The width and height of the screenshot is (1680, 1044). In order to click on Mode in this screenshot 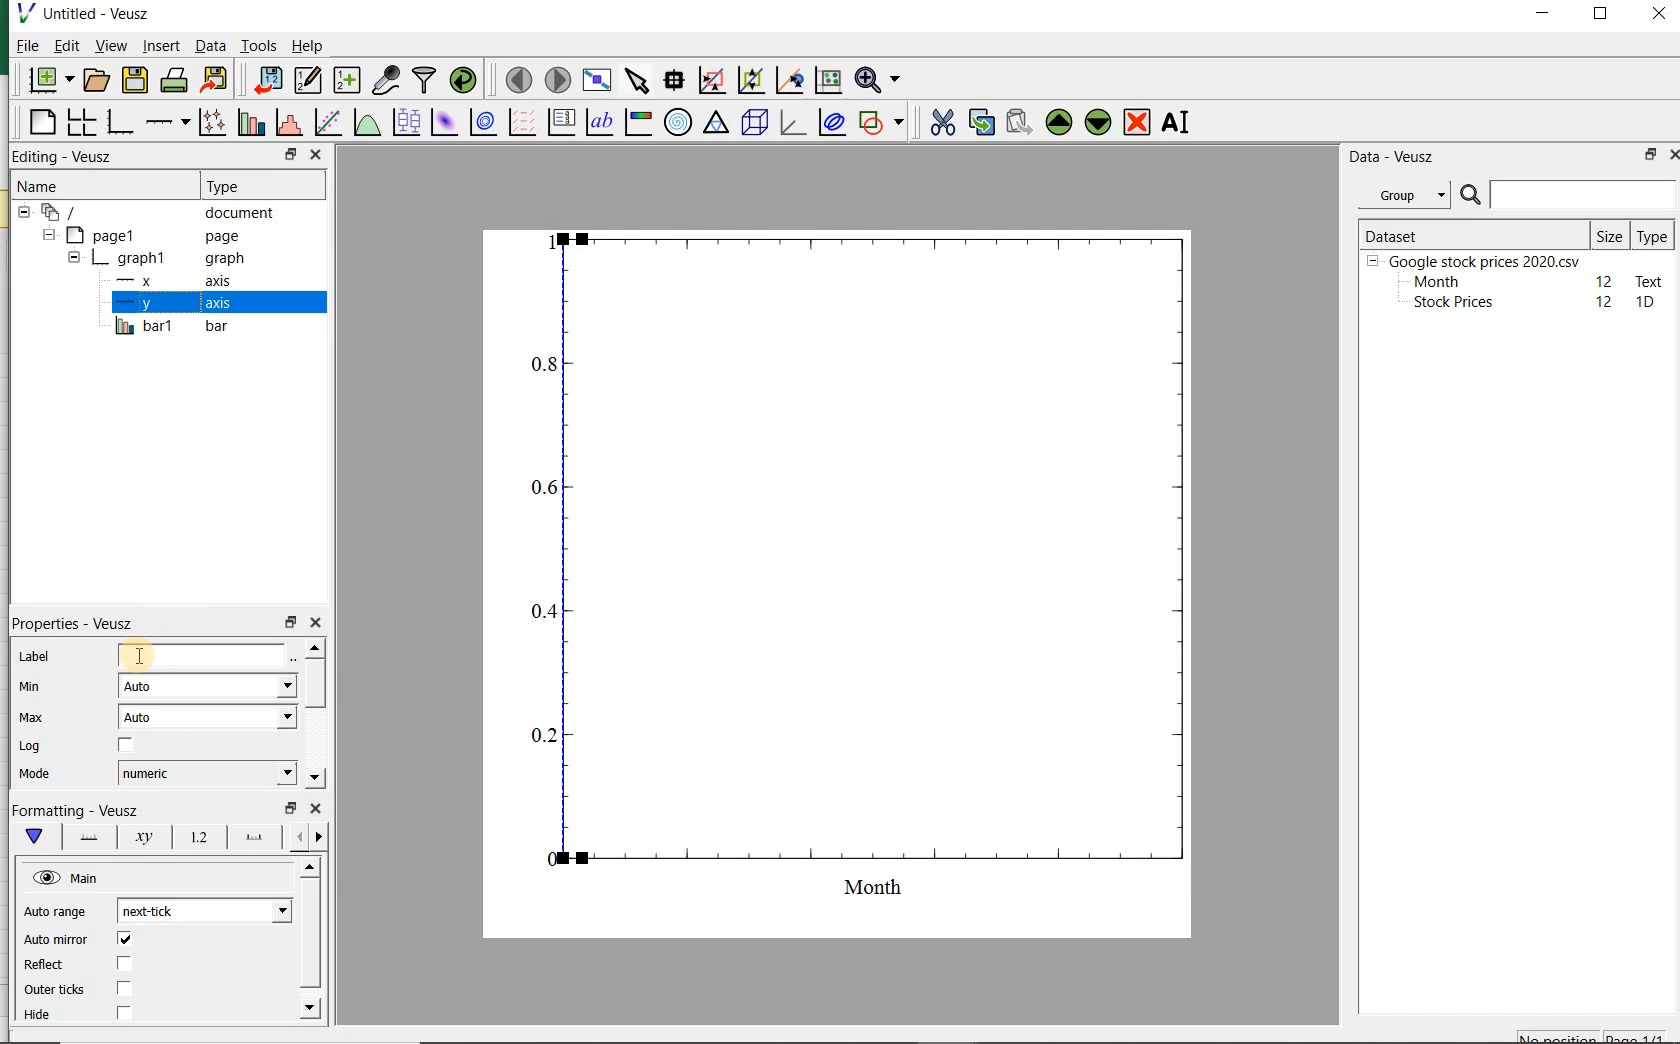, I will do `click(31, 774)`.